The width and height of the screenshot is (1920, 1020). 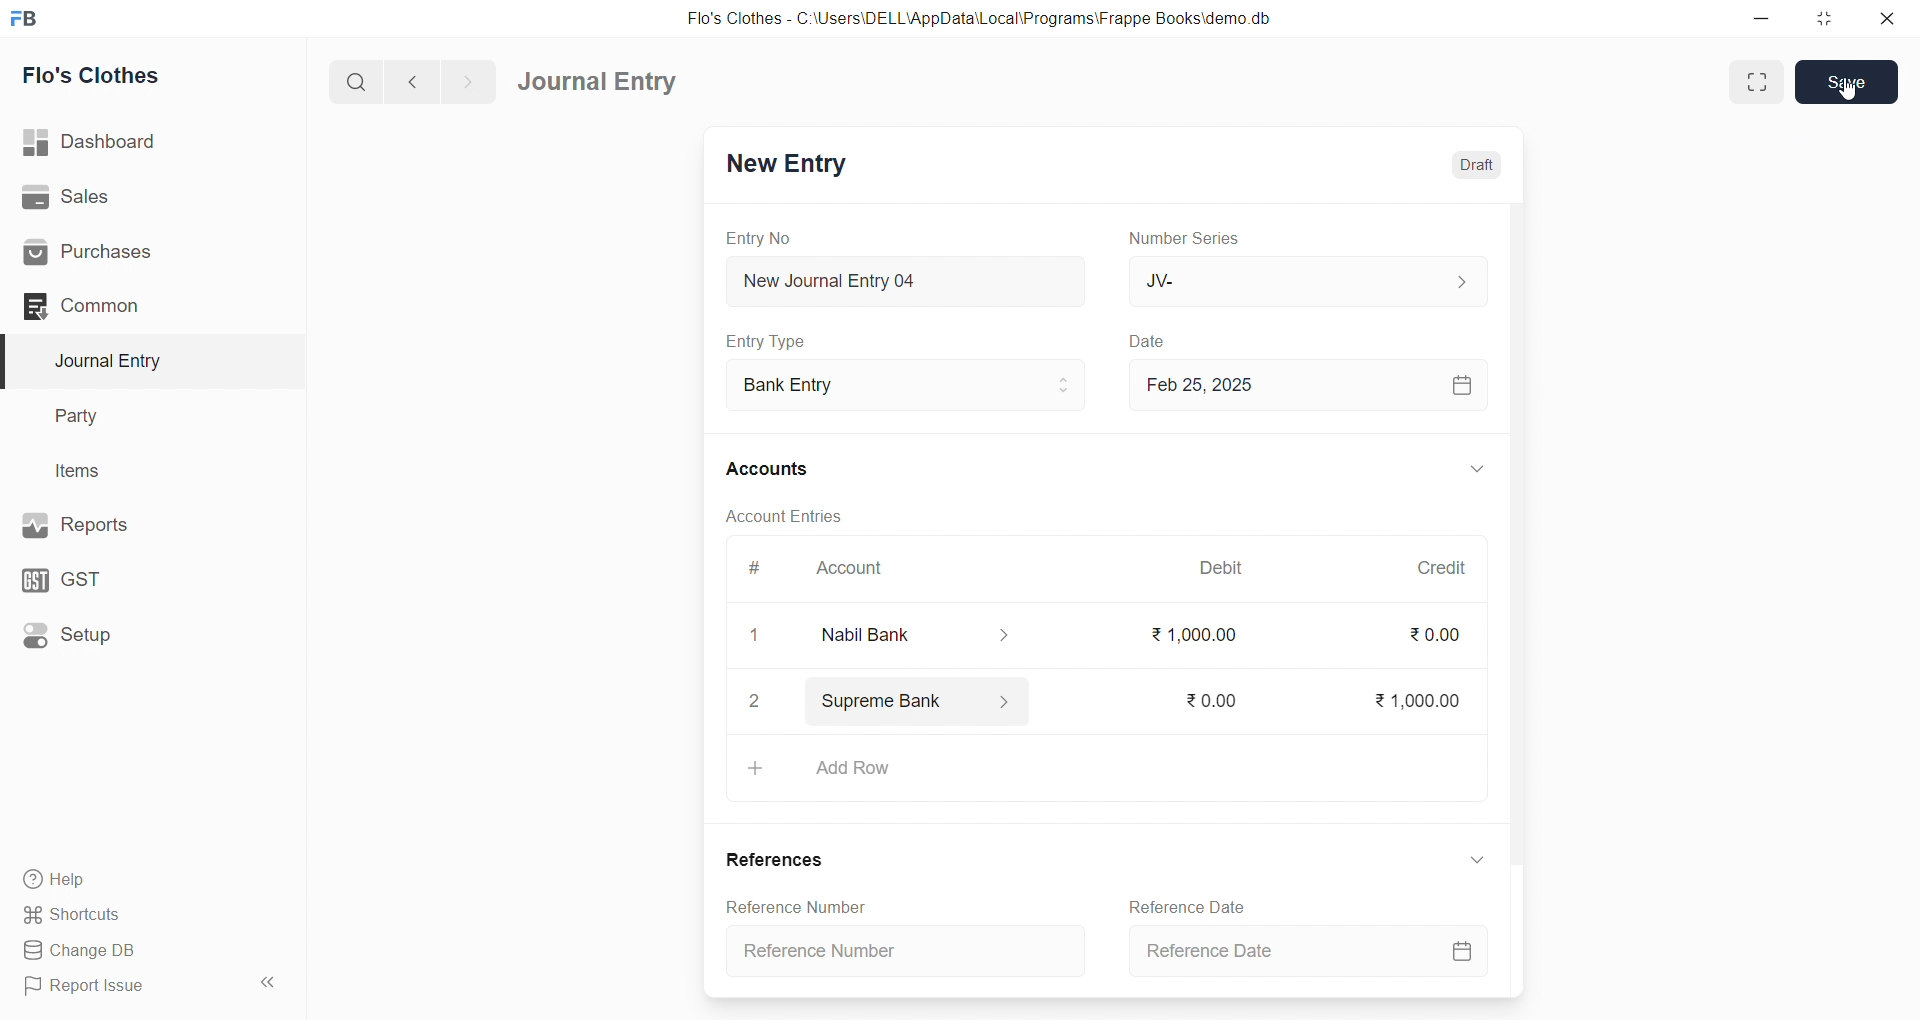 What do you see at coordinates (1477, 164) in the screenshot?
I see `Draft` at bounding box center [1477, 164].